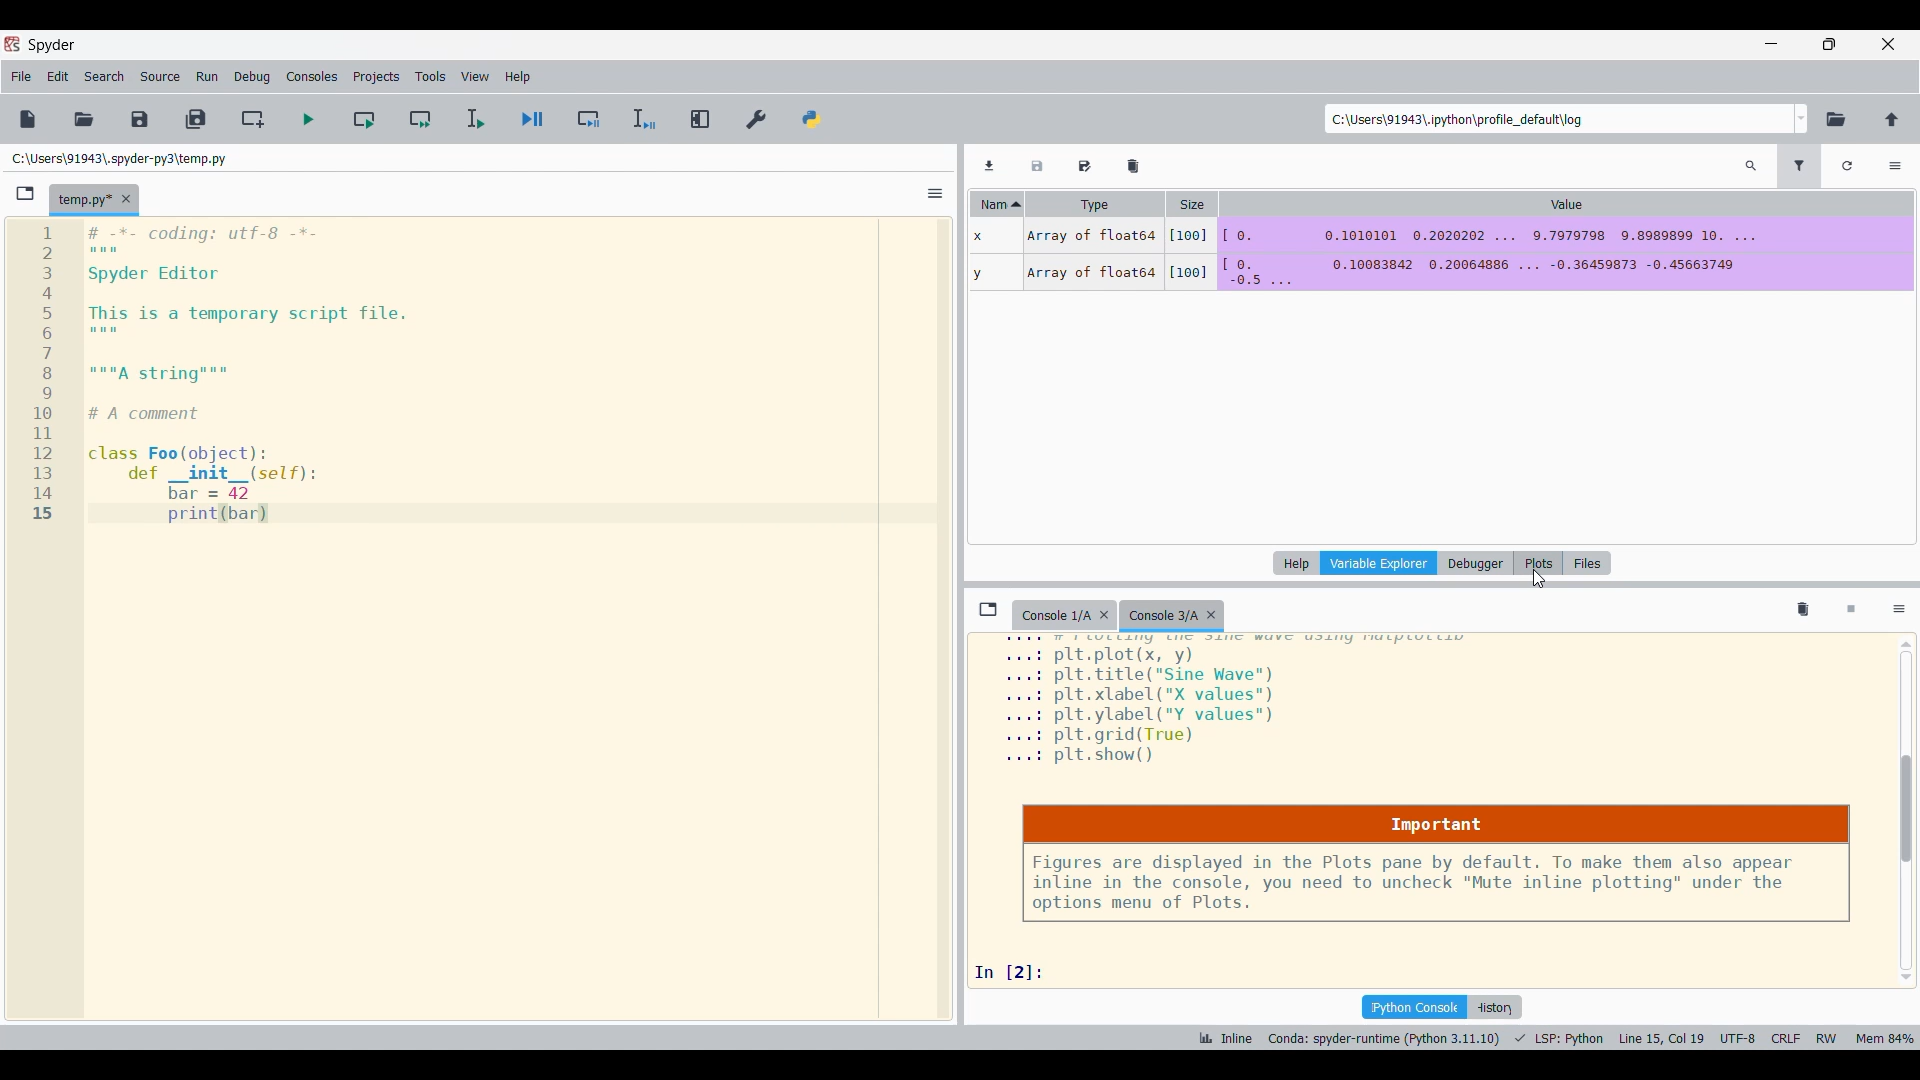 This screenshot has width=1920, height=1080. Describe the element at coordinates (589, 119) in the screenshot. I see `Debug cell` at that location.